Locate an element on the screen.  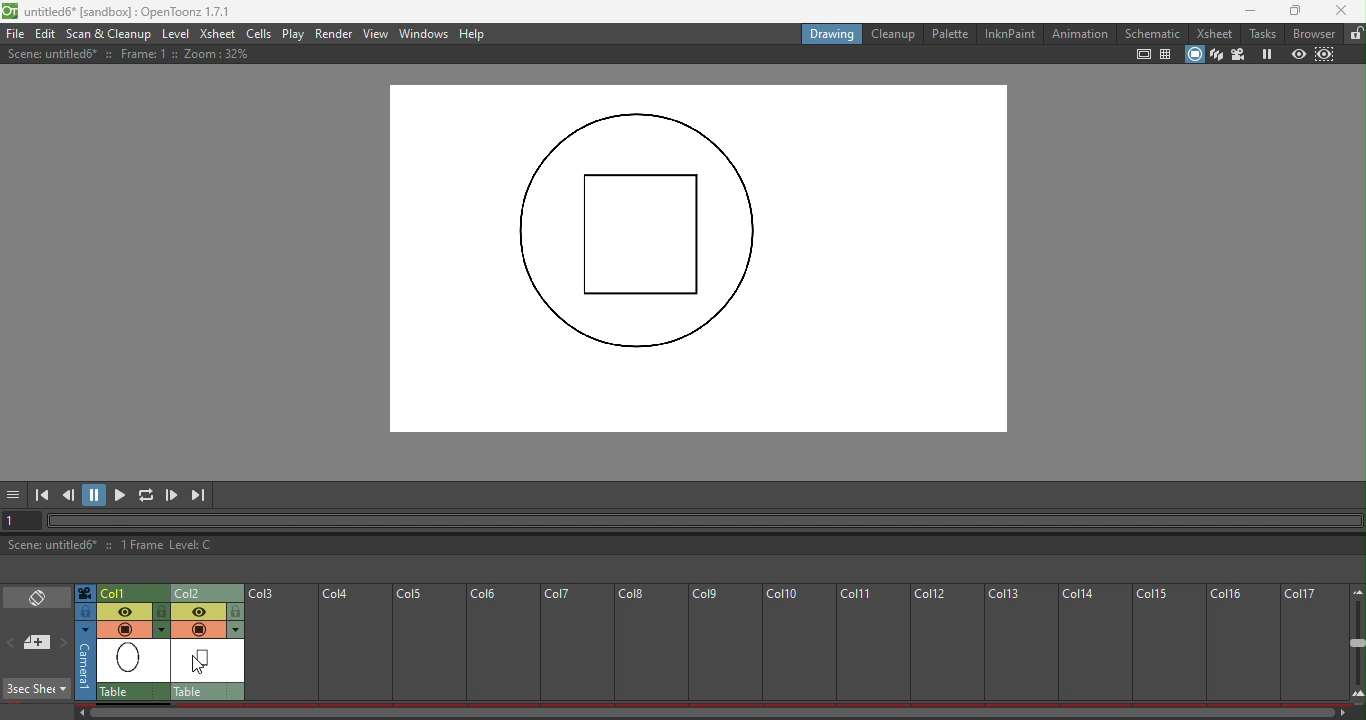
Drawing is located at coordinates (833, 35).